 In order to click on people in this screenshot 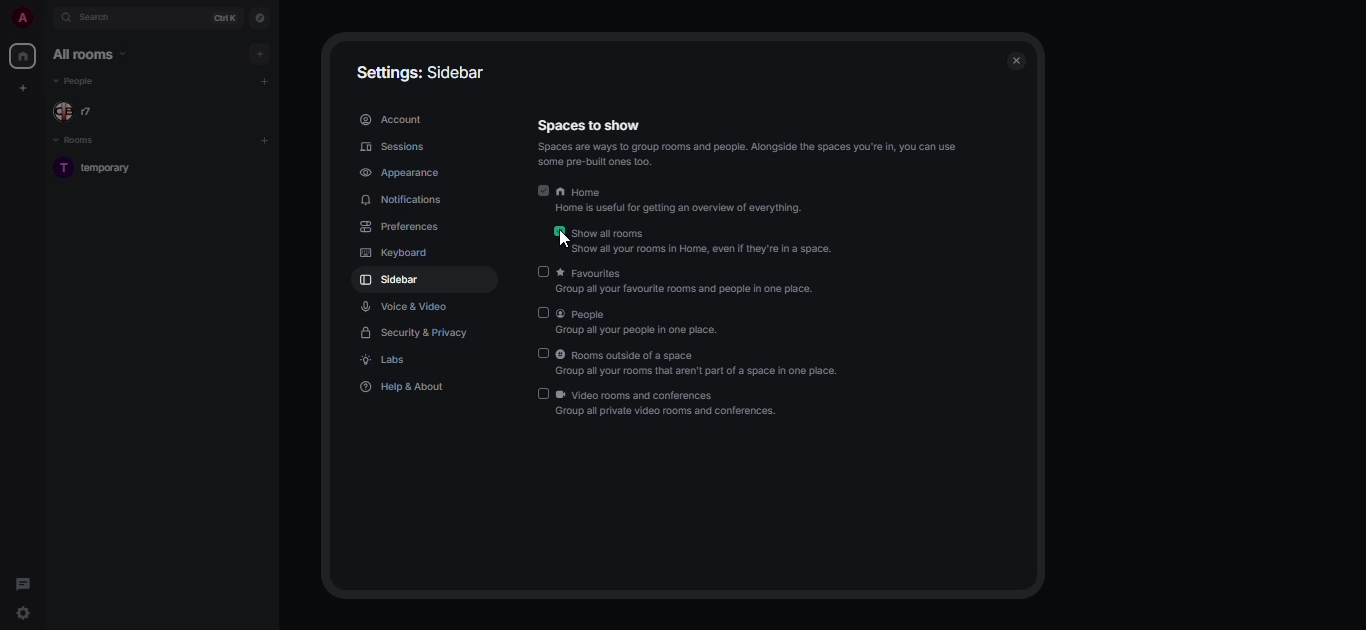, I will do `click(82, 112)`.